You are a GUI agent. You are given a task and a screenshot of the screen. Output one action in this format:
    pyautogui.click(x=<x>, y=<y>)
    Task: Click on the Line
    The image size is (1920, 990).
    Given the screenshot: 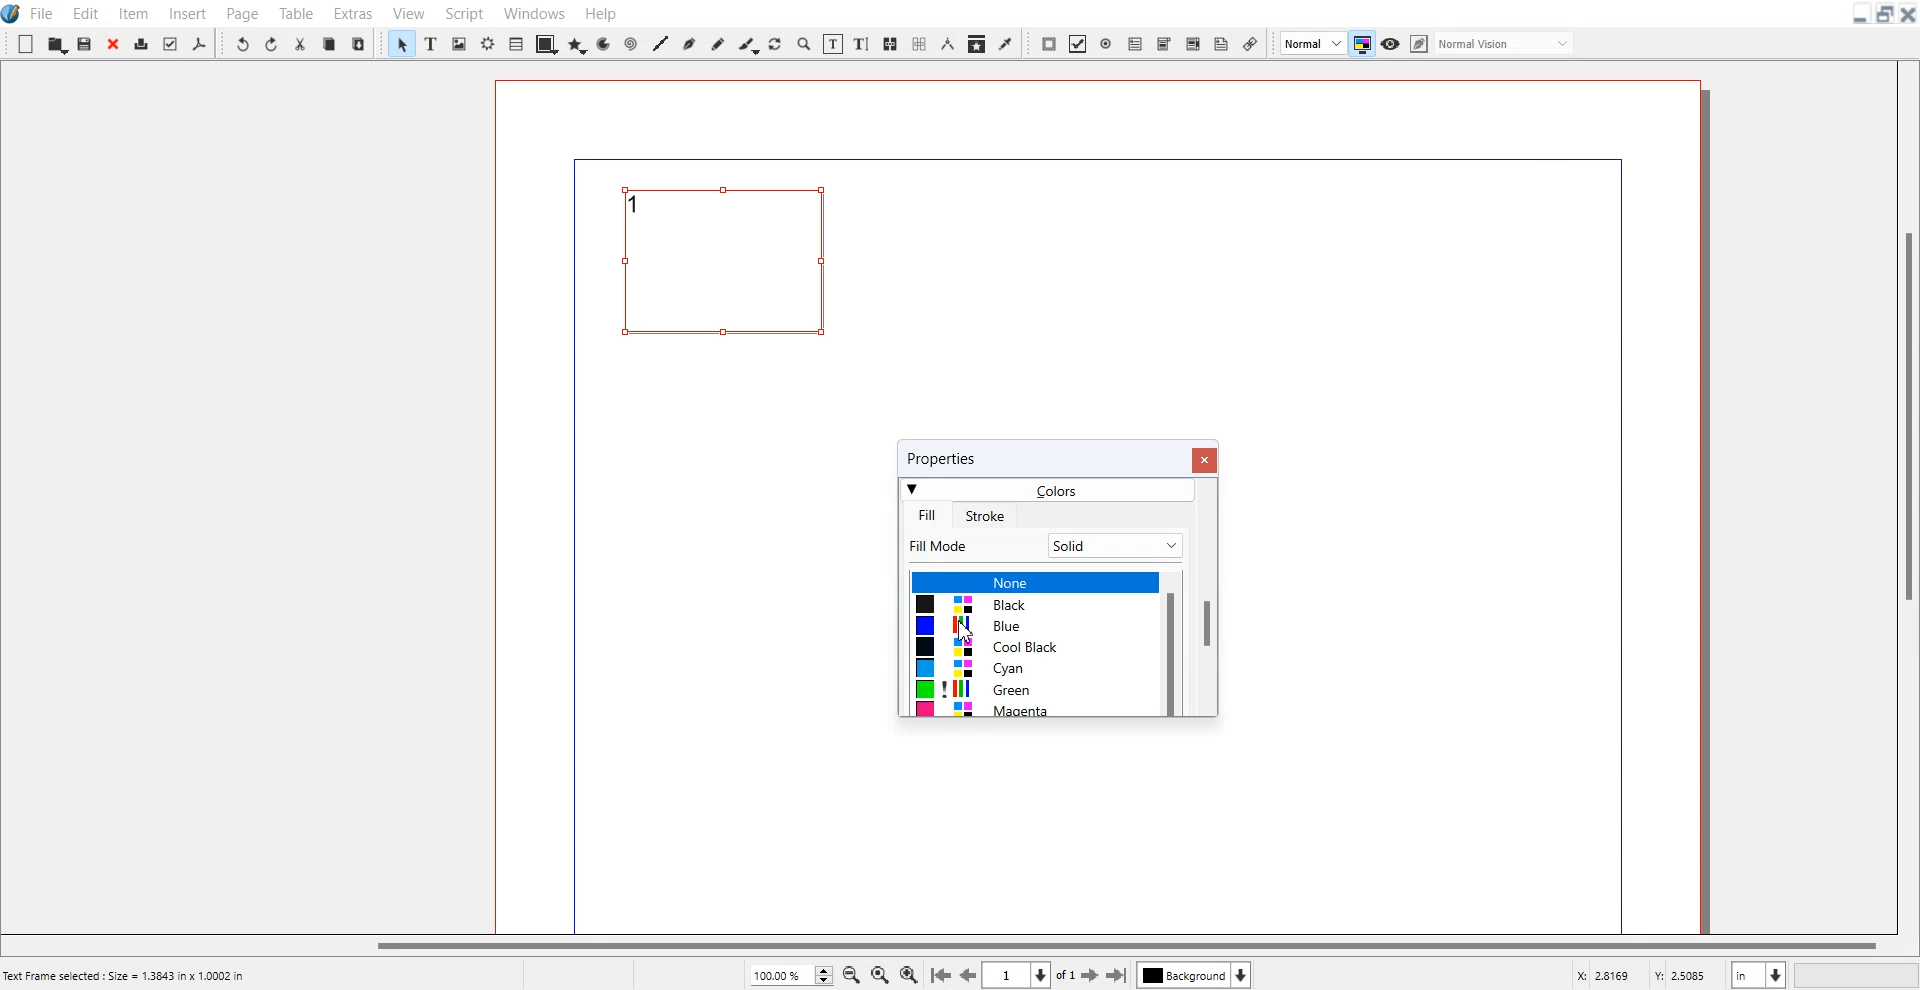 What is the action you would take?
    pyautogui.click(x=659, y=43)
    